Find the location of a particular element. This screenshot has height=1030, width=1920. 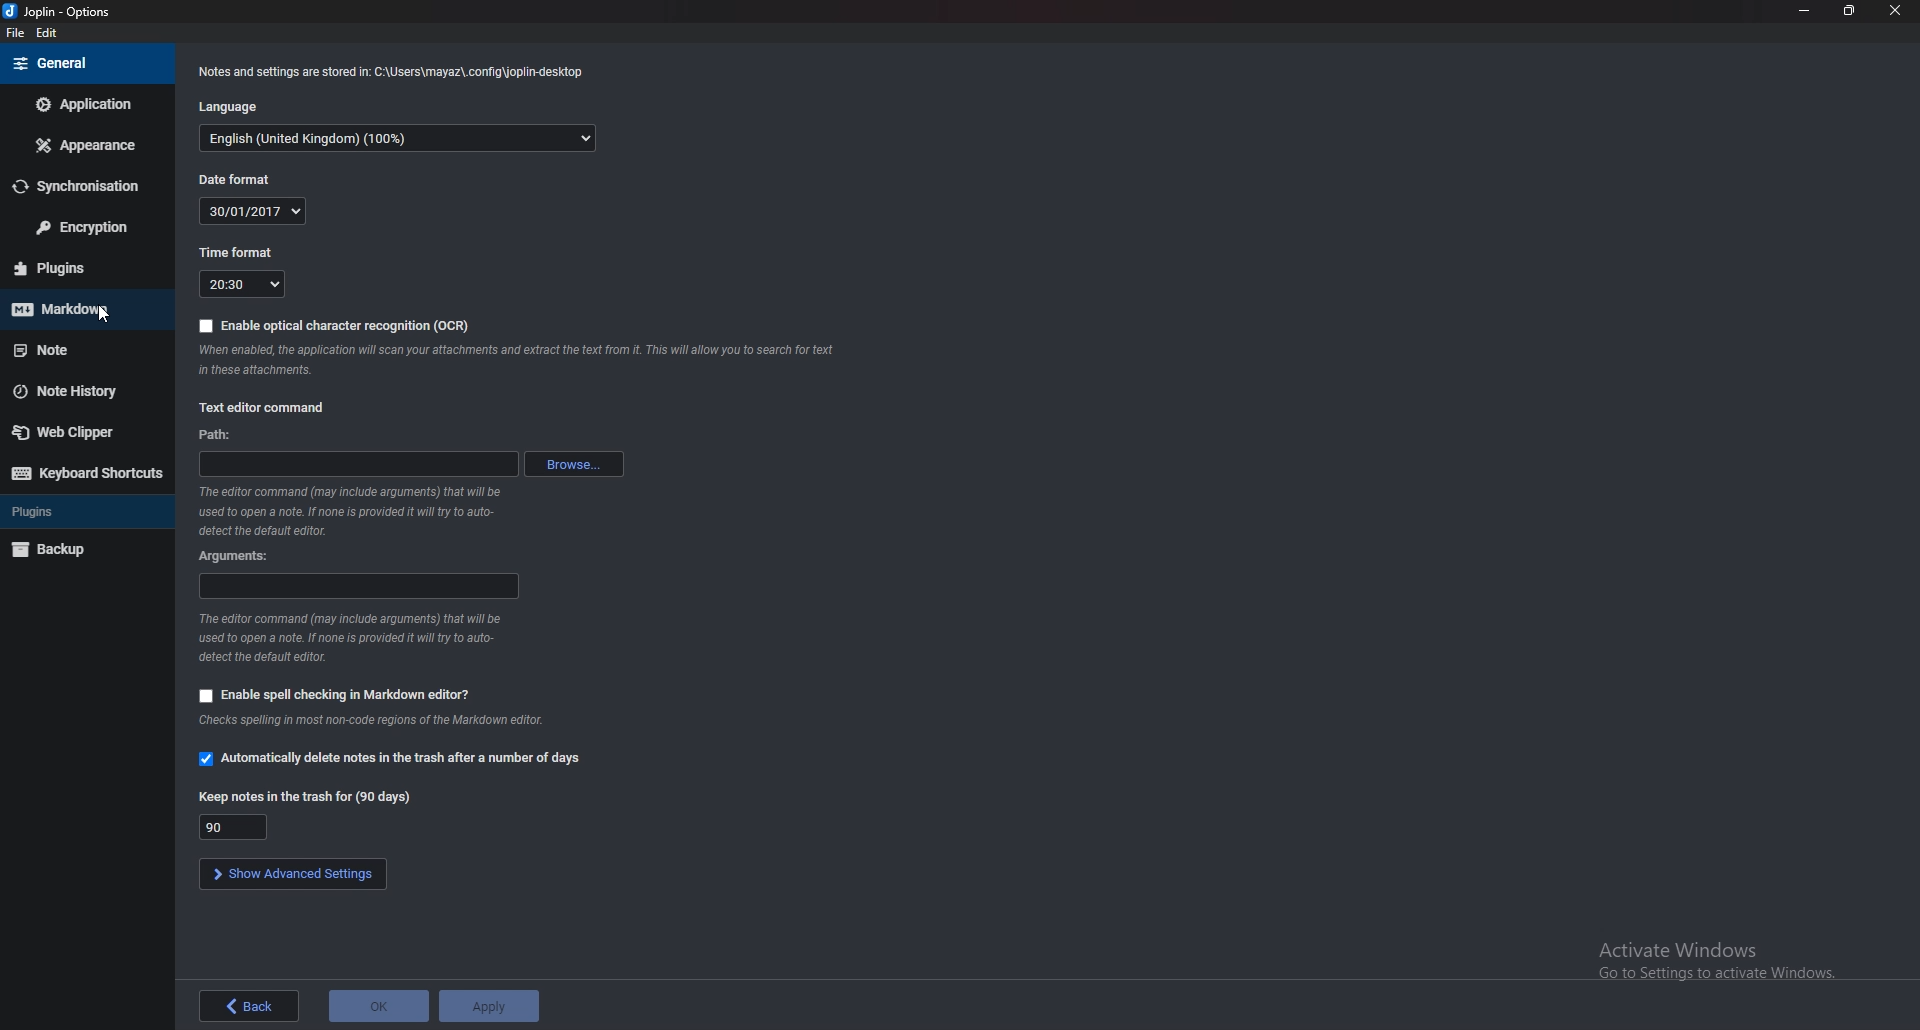

20:30 is located at coordinates (242, 284).